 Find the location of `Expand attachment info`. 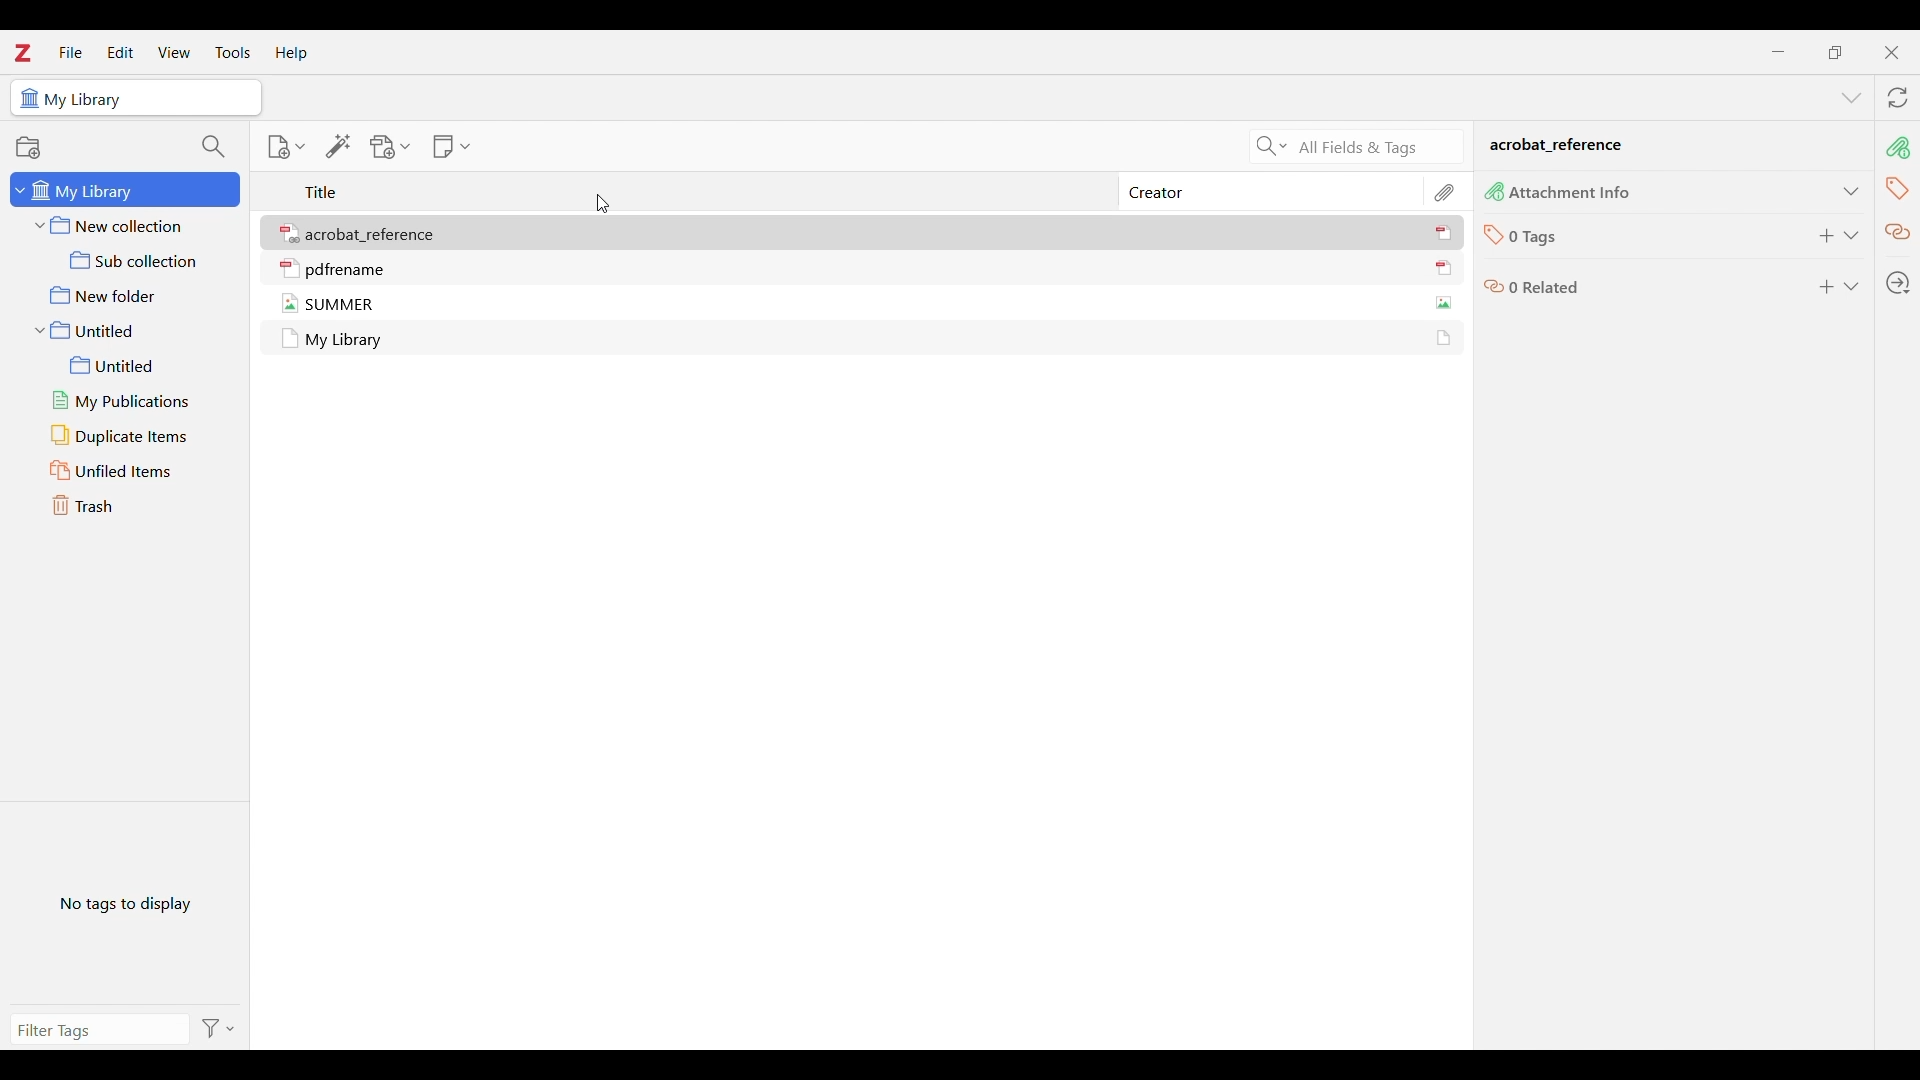

Expand attachment info is located at coordinates (1851, 191).